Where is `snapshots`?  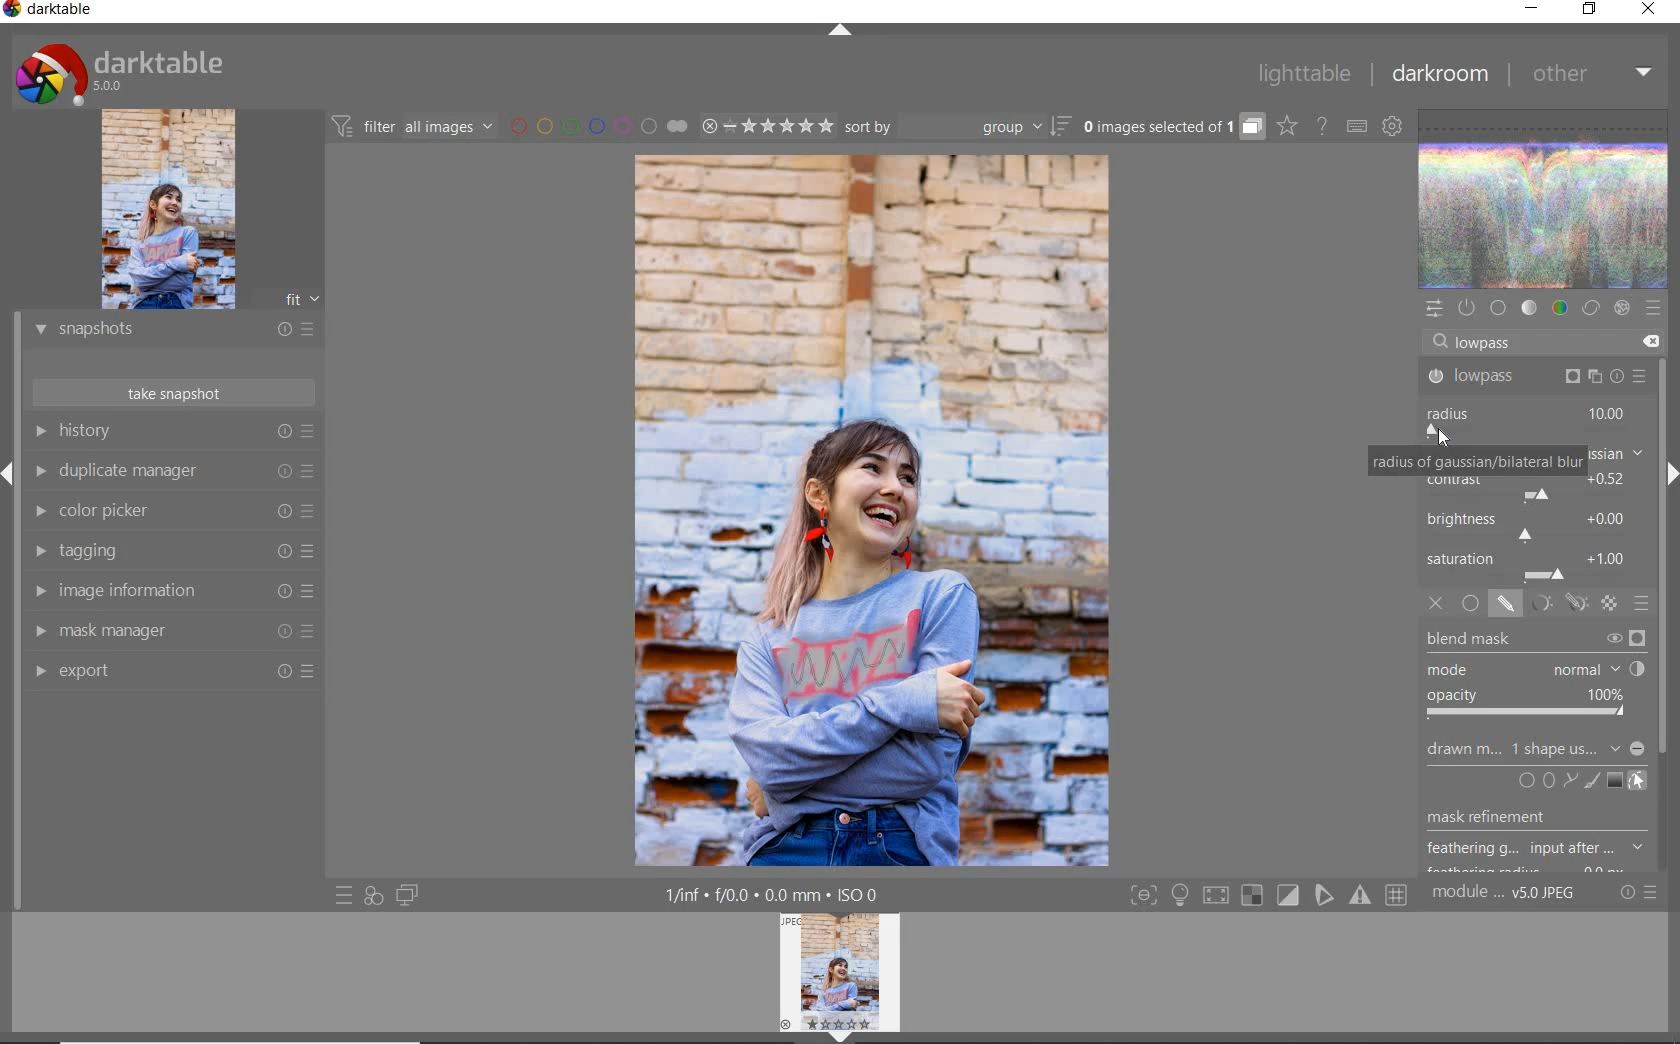 snapshots is located at coordinates (173, 333).